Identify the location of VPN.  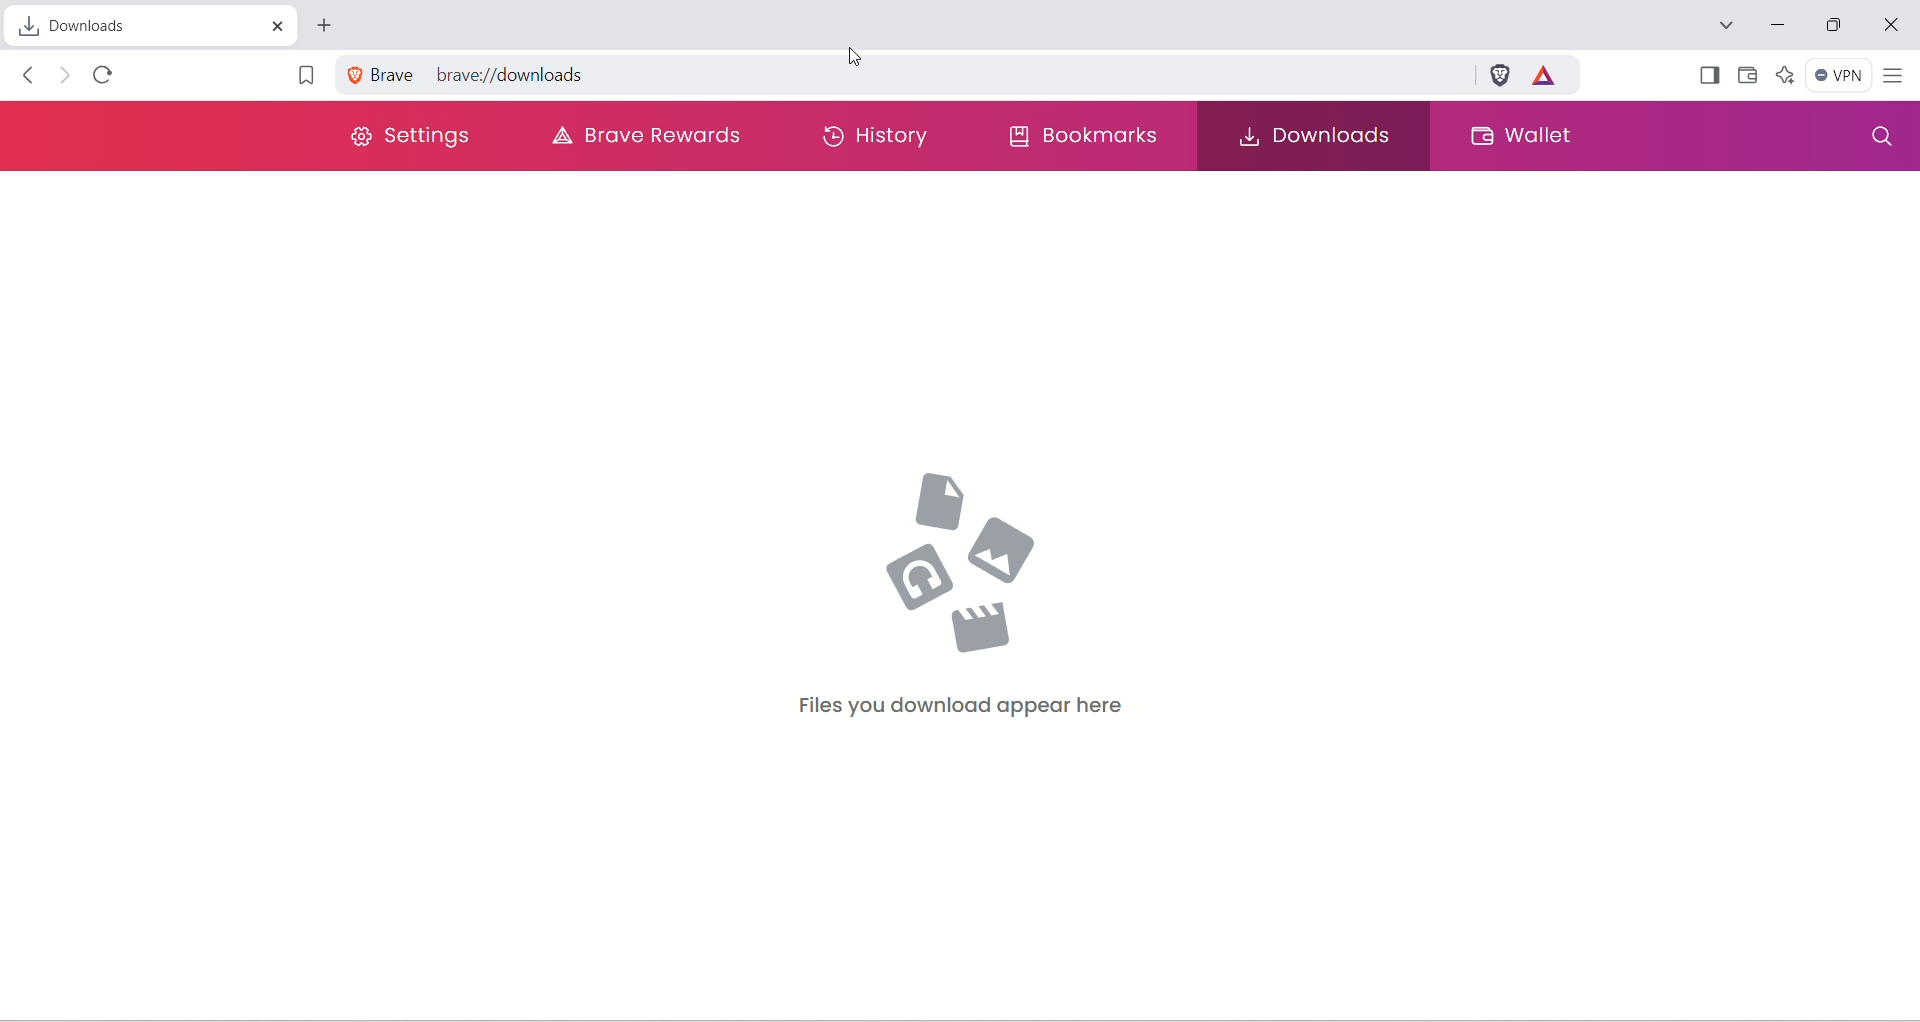
(1843, 77).